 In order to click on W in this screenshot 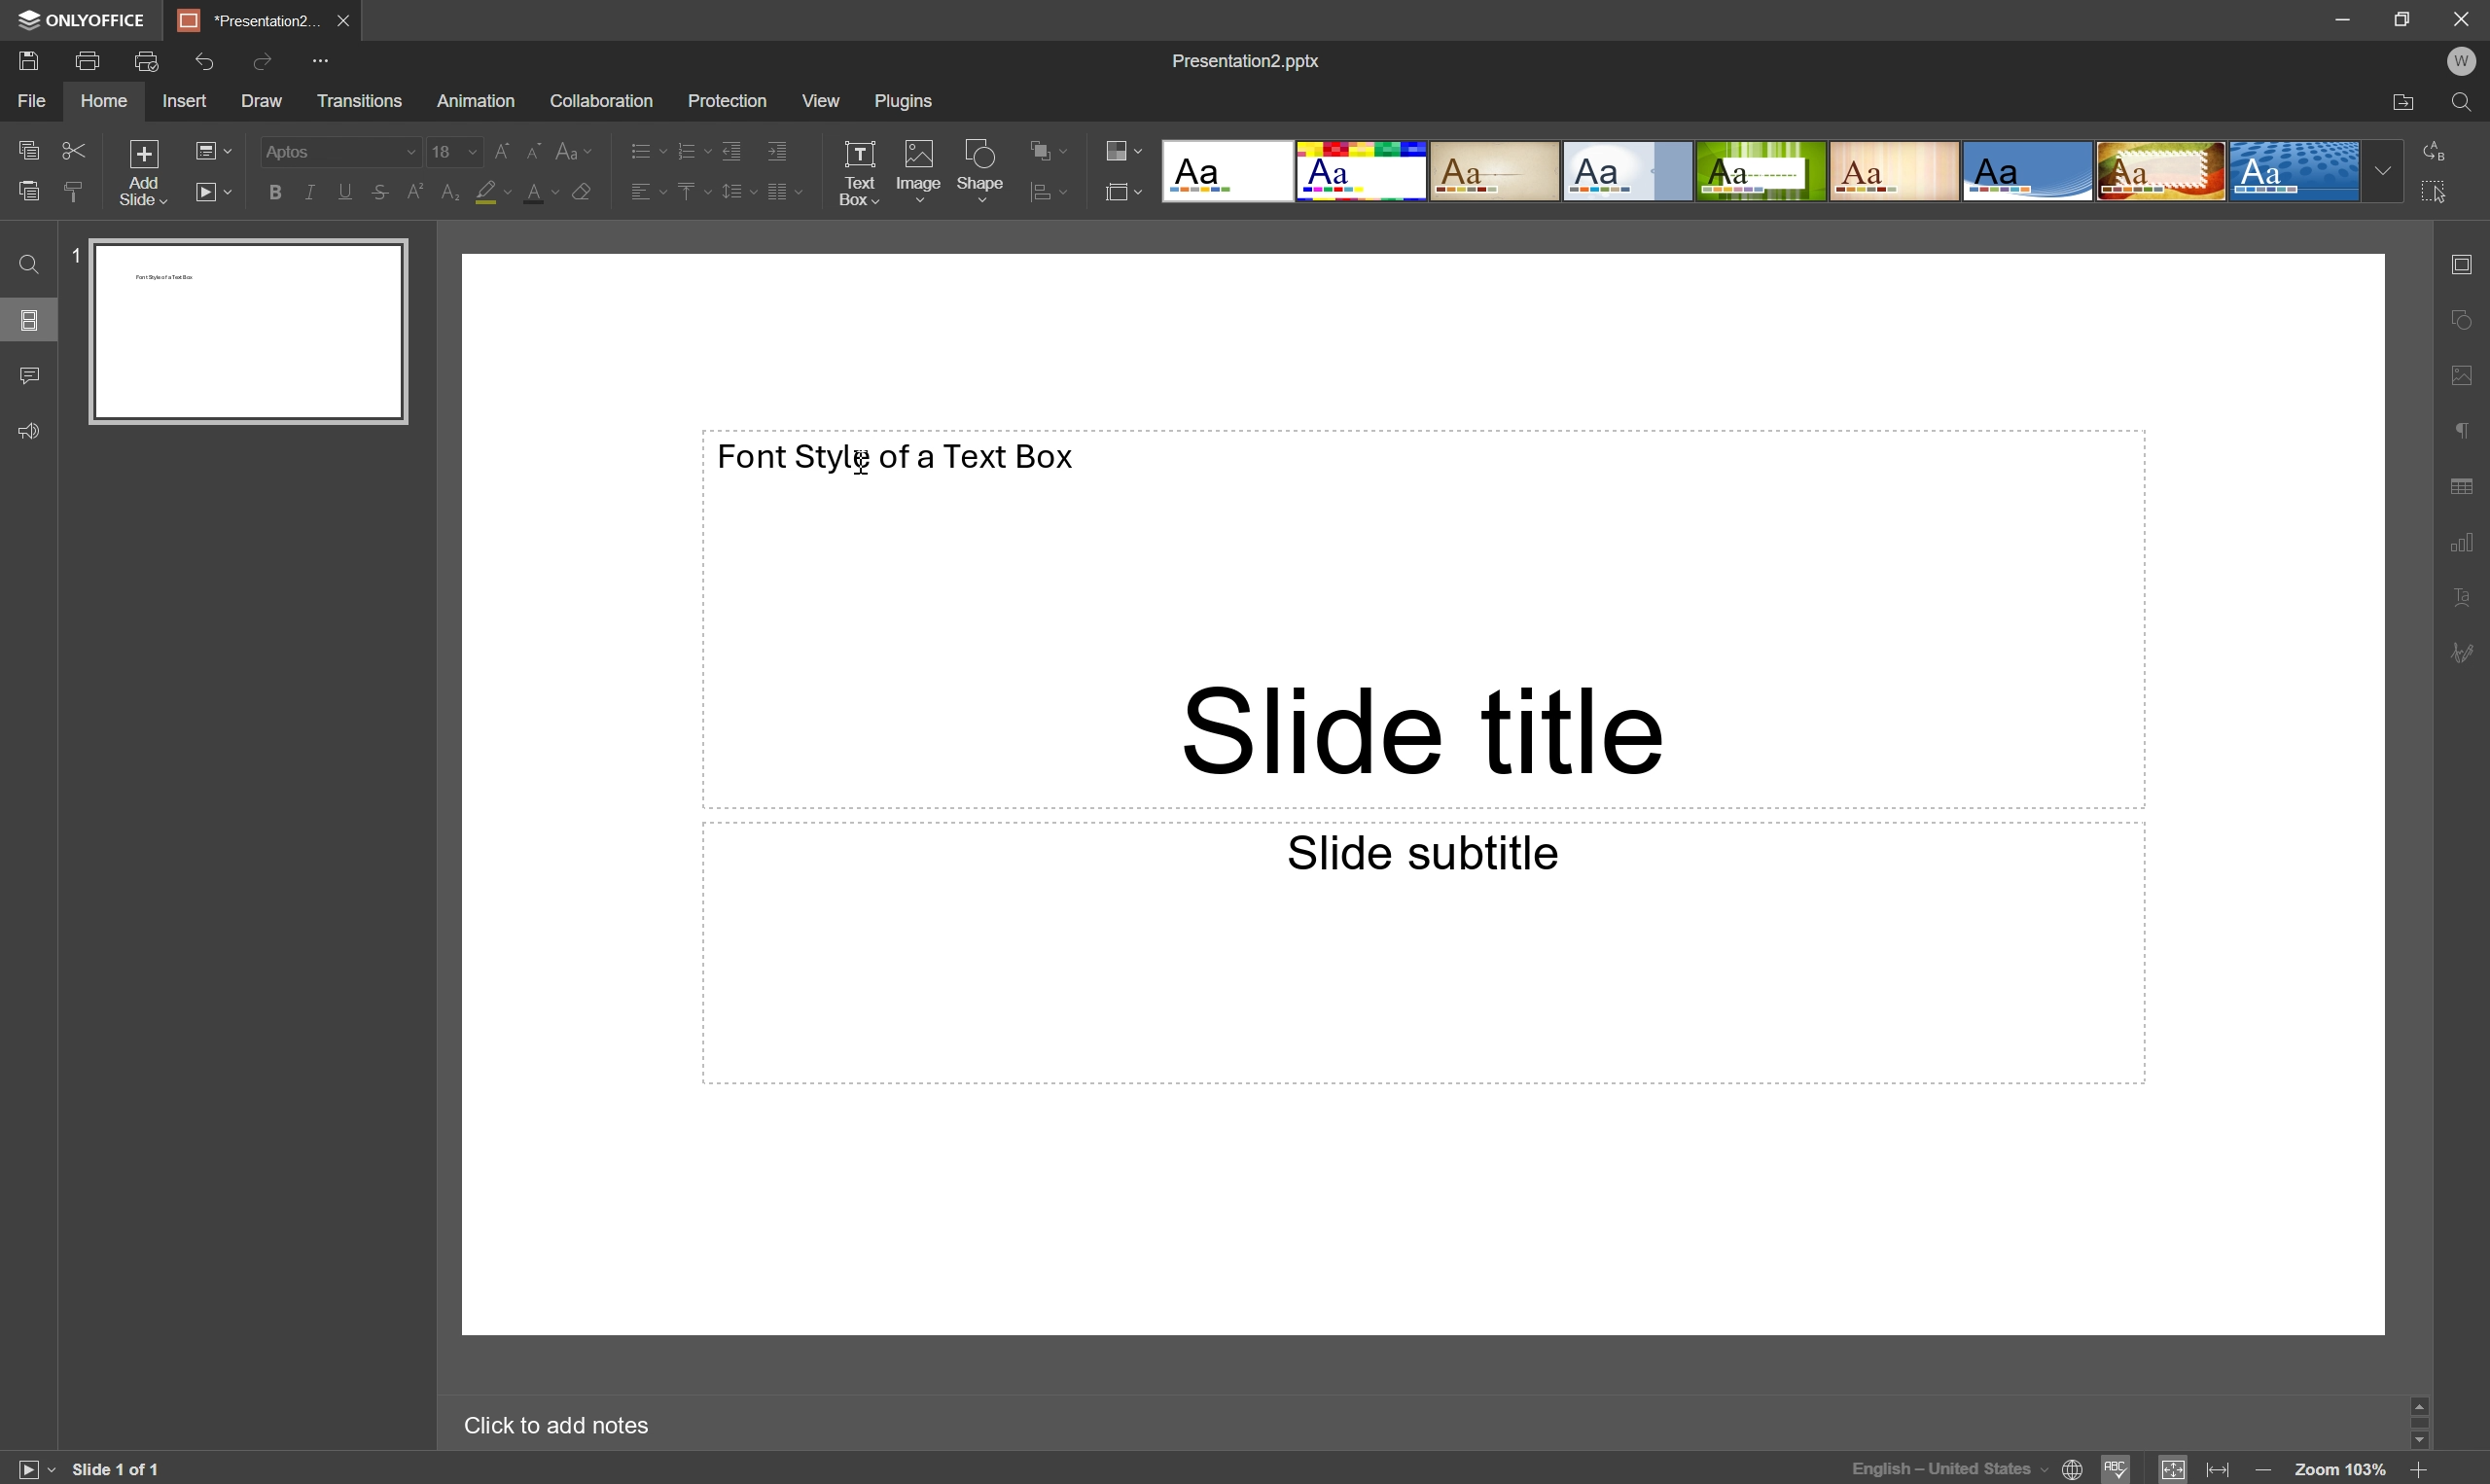, I will do `click(2465, 60)`.